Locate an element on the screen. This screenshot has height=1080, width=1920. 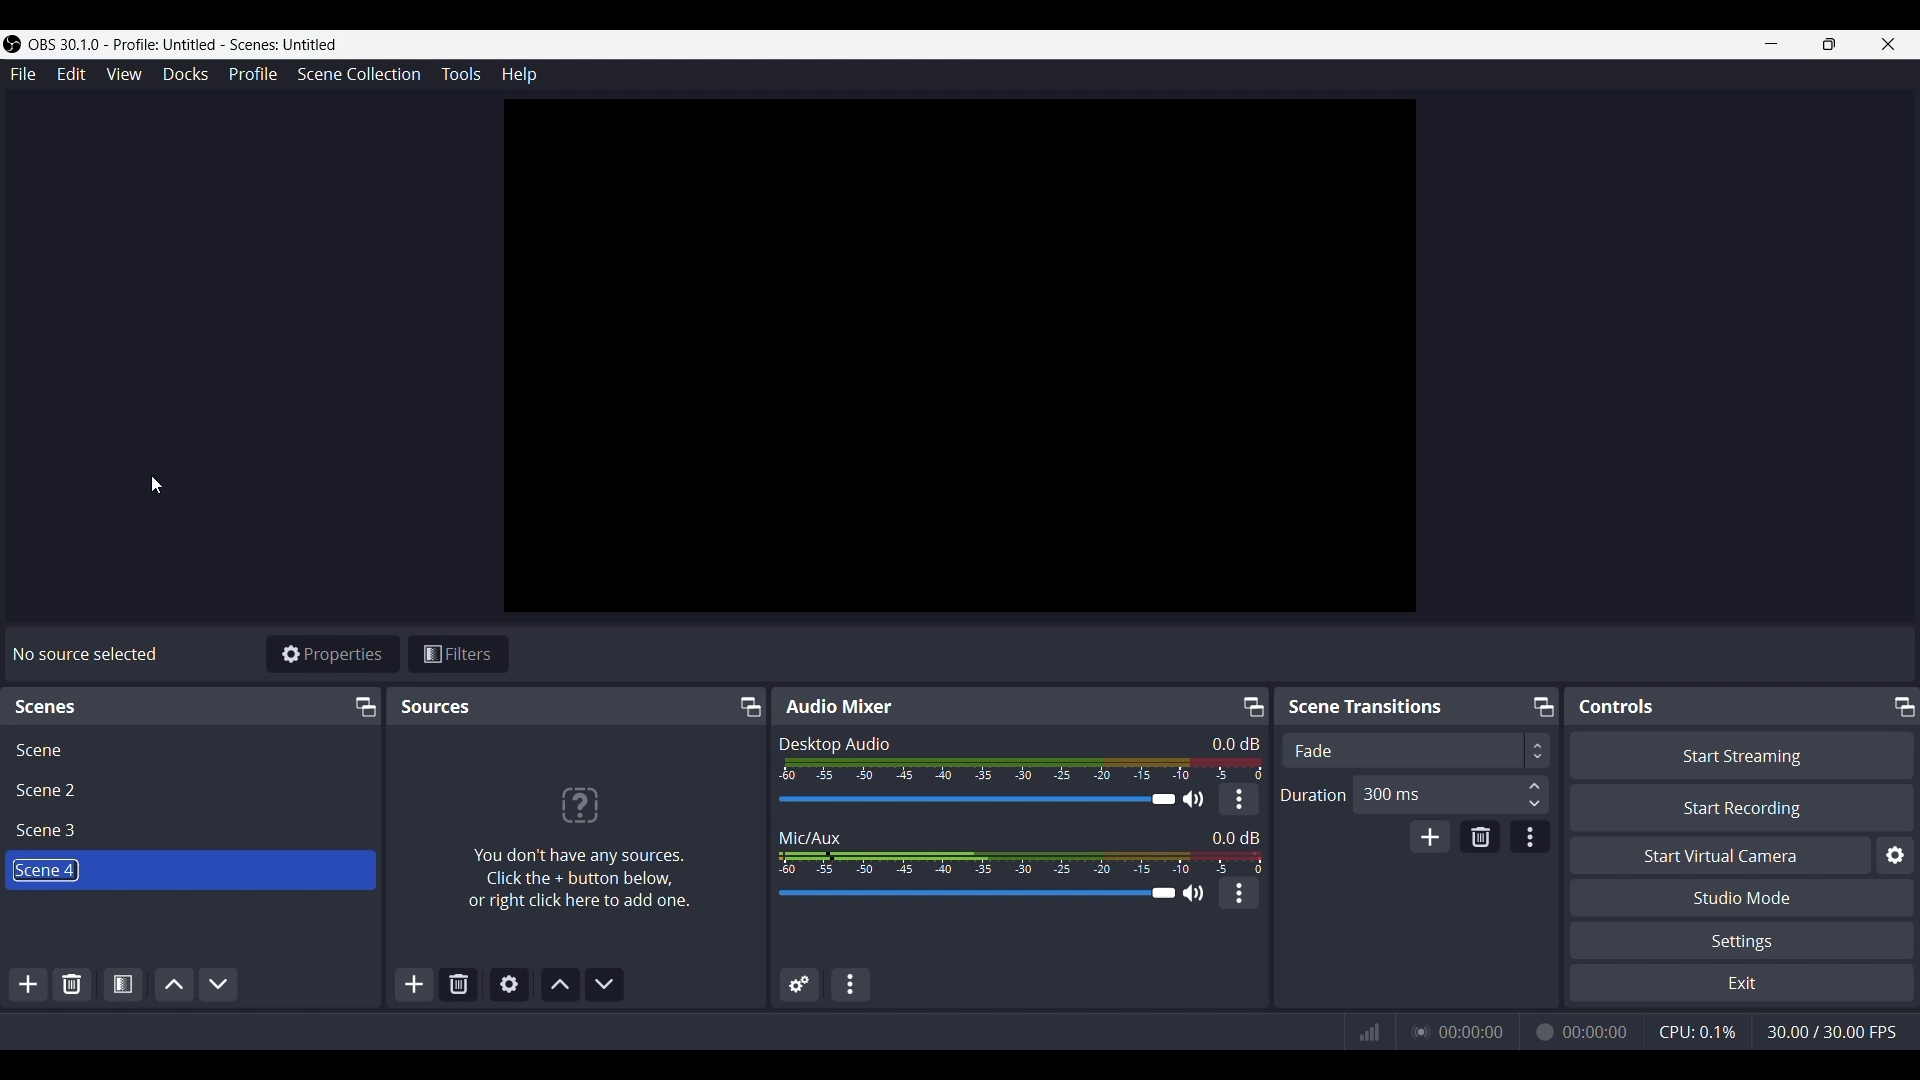
You don't have any sources. Click the + button below, or right click to add one.  is located at coordinates (578, 879).